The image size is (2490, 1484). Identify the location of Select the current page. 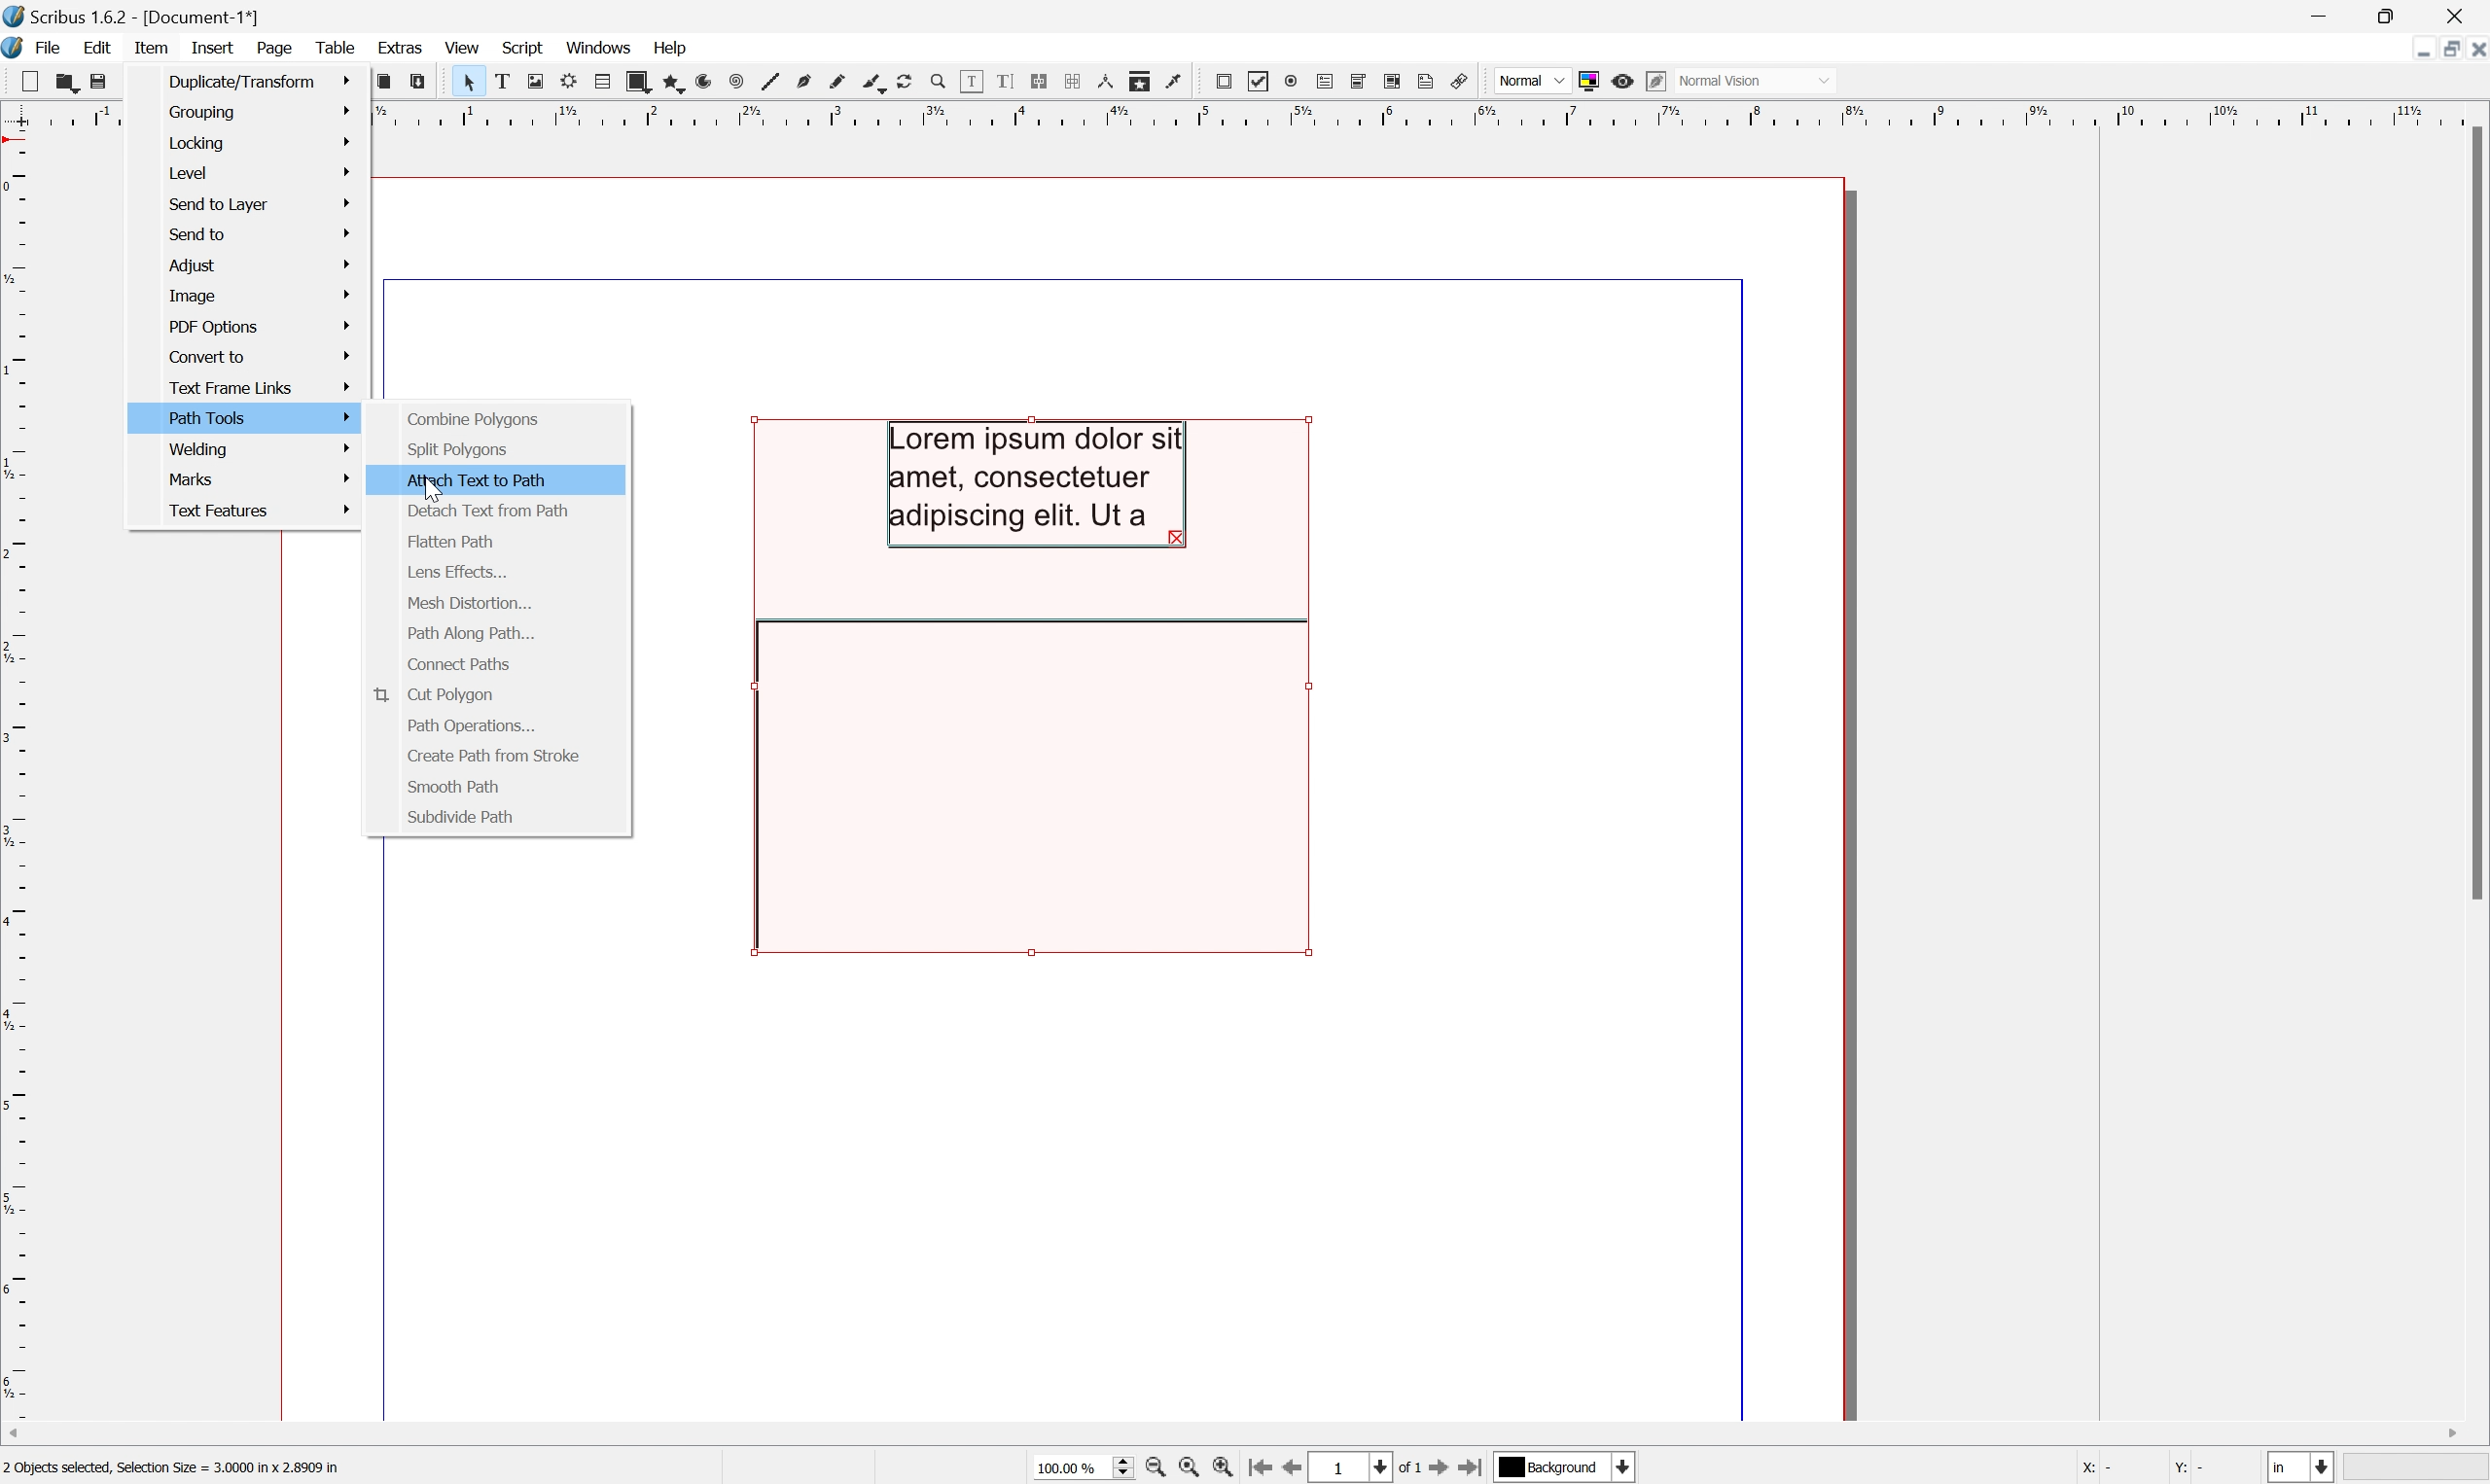
(1356, 1466).